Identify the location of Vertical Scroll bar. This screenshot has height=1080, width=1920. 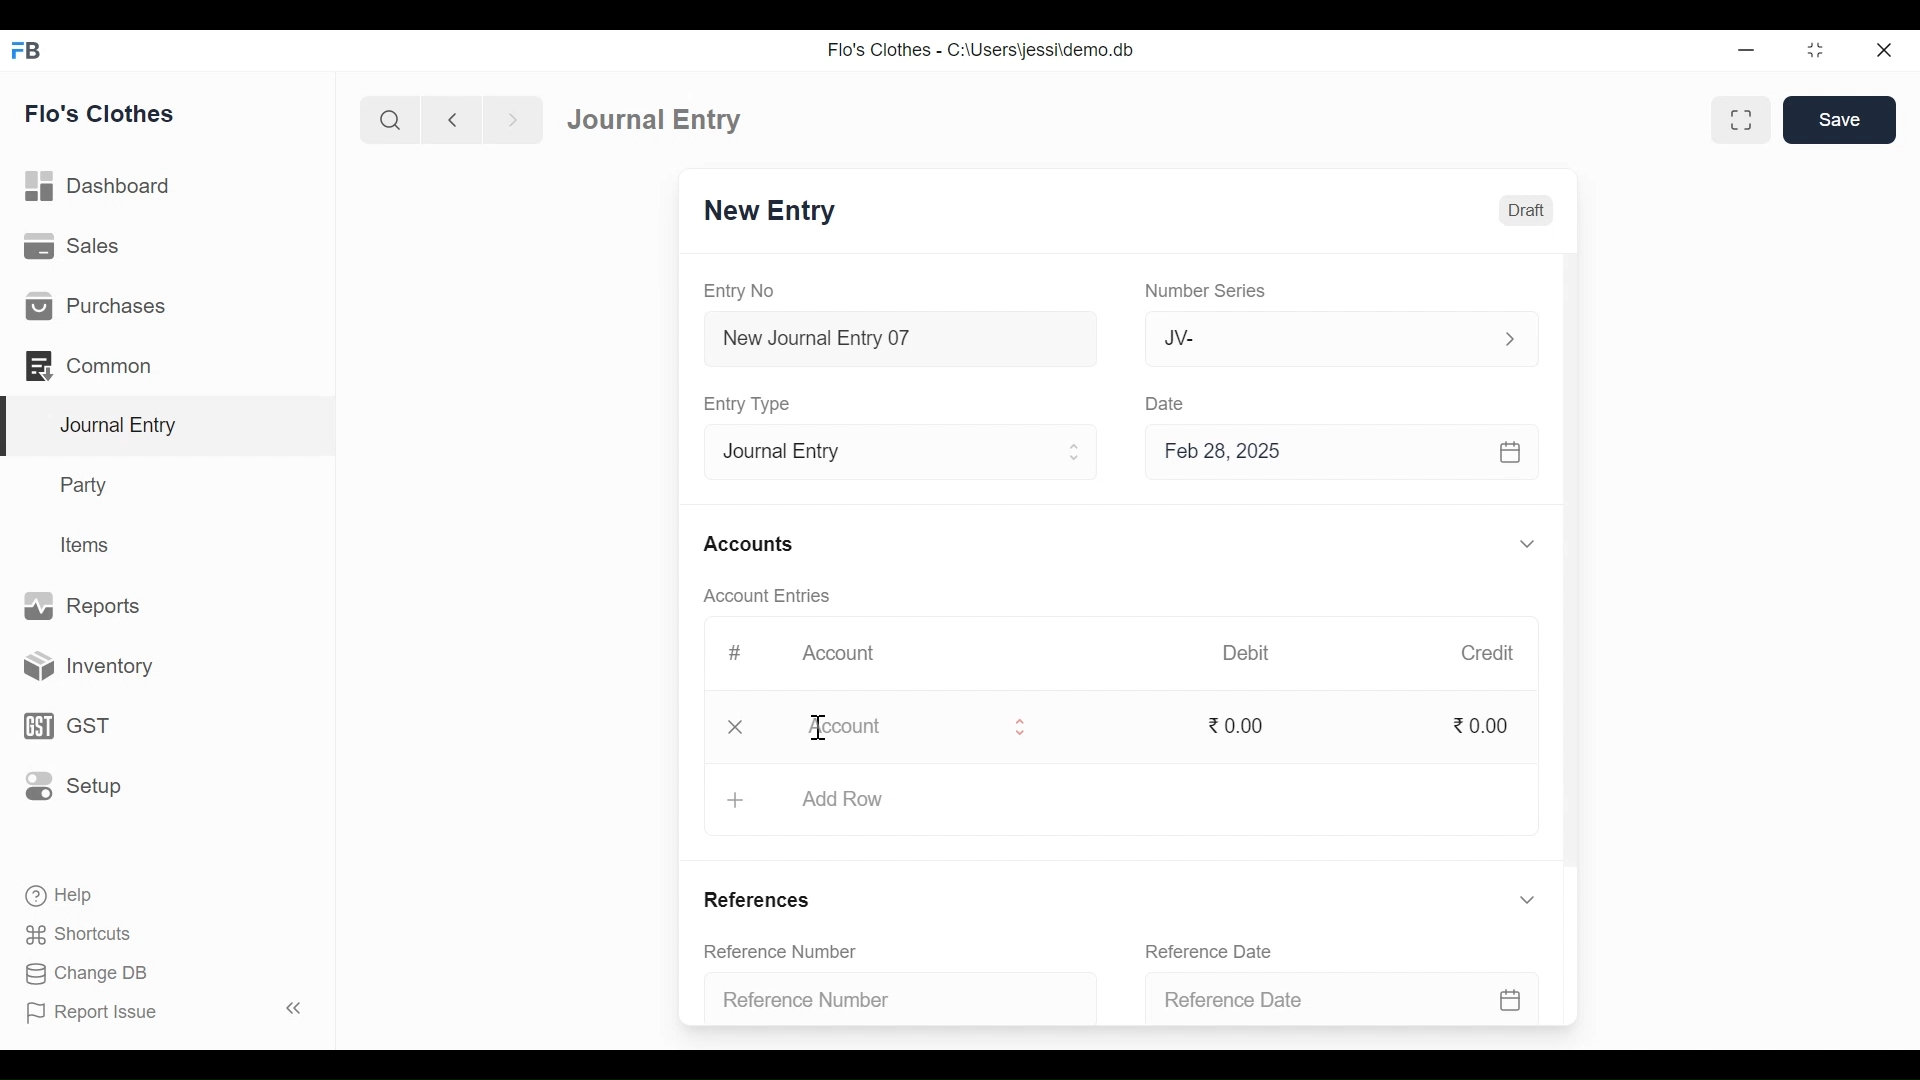
(1573, 564).